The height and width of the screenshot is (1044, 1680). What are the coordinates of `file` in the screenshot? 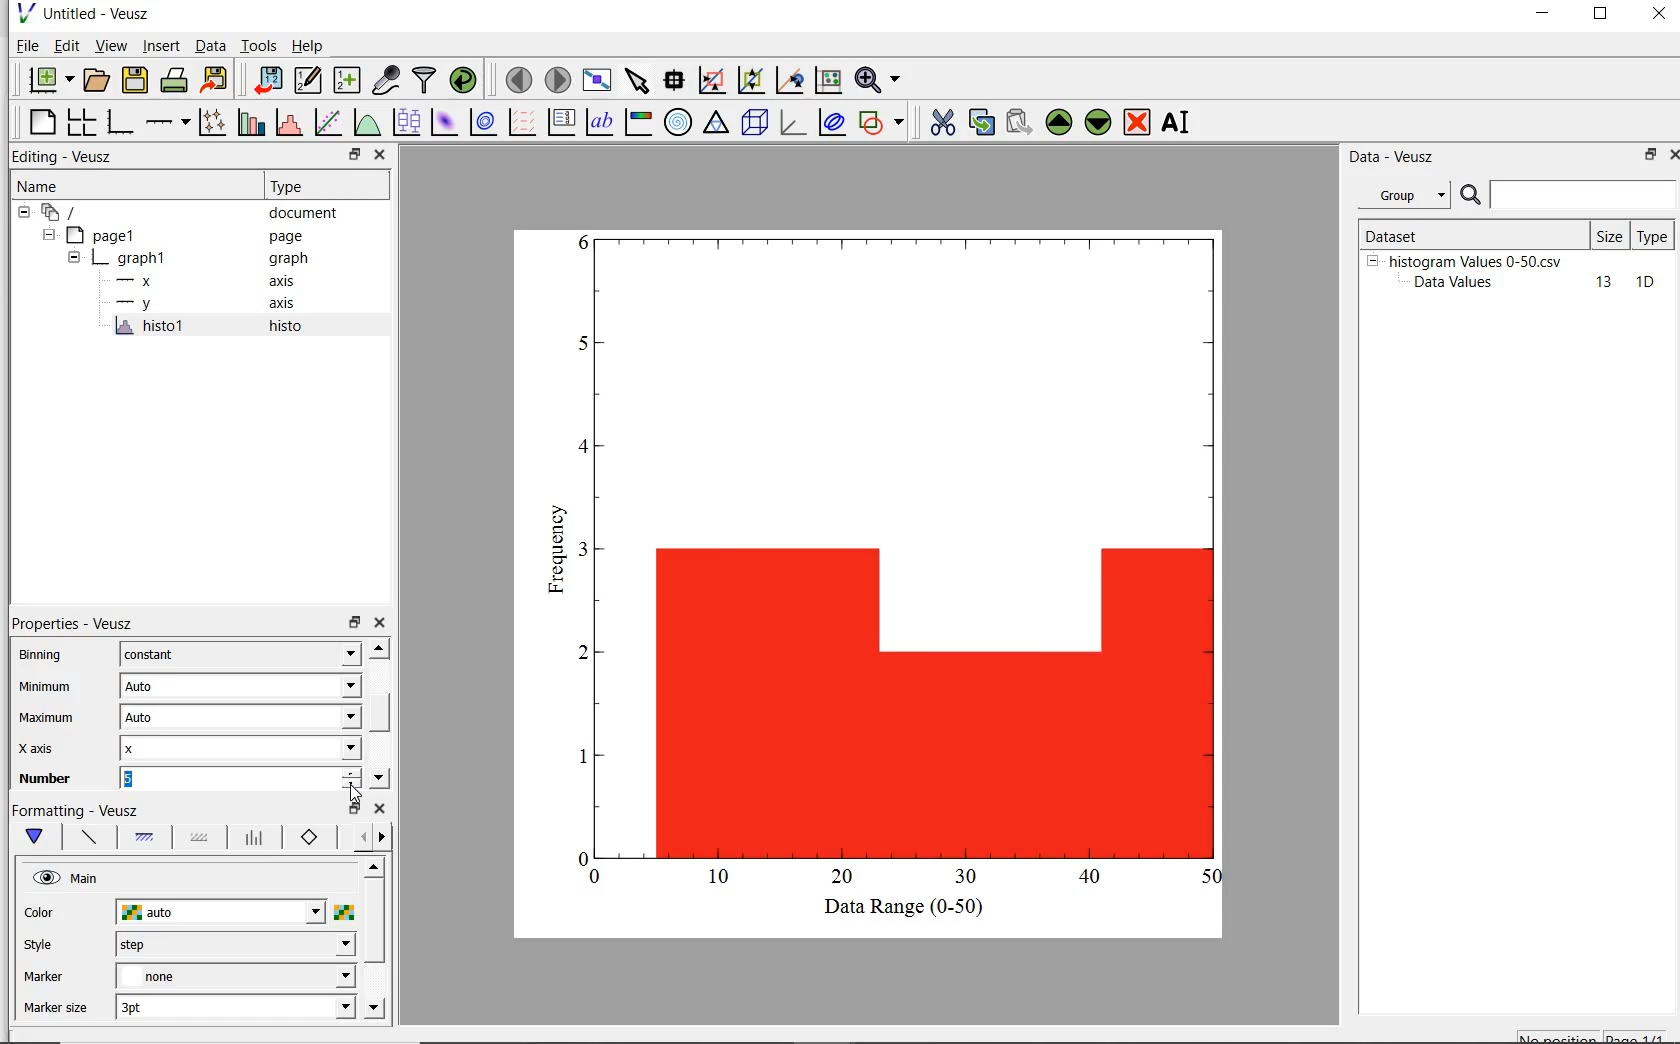 It's located at (26, 45).